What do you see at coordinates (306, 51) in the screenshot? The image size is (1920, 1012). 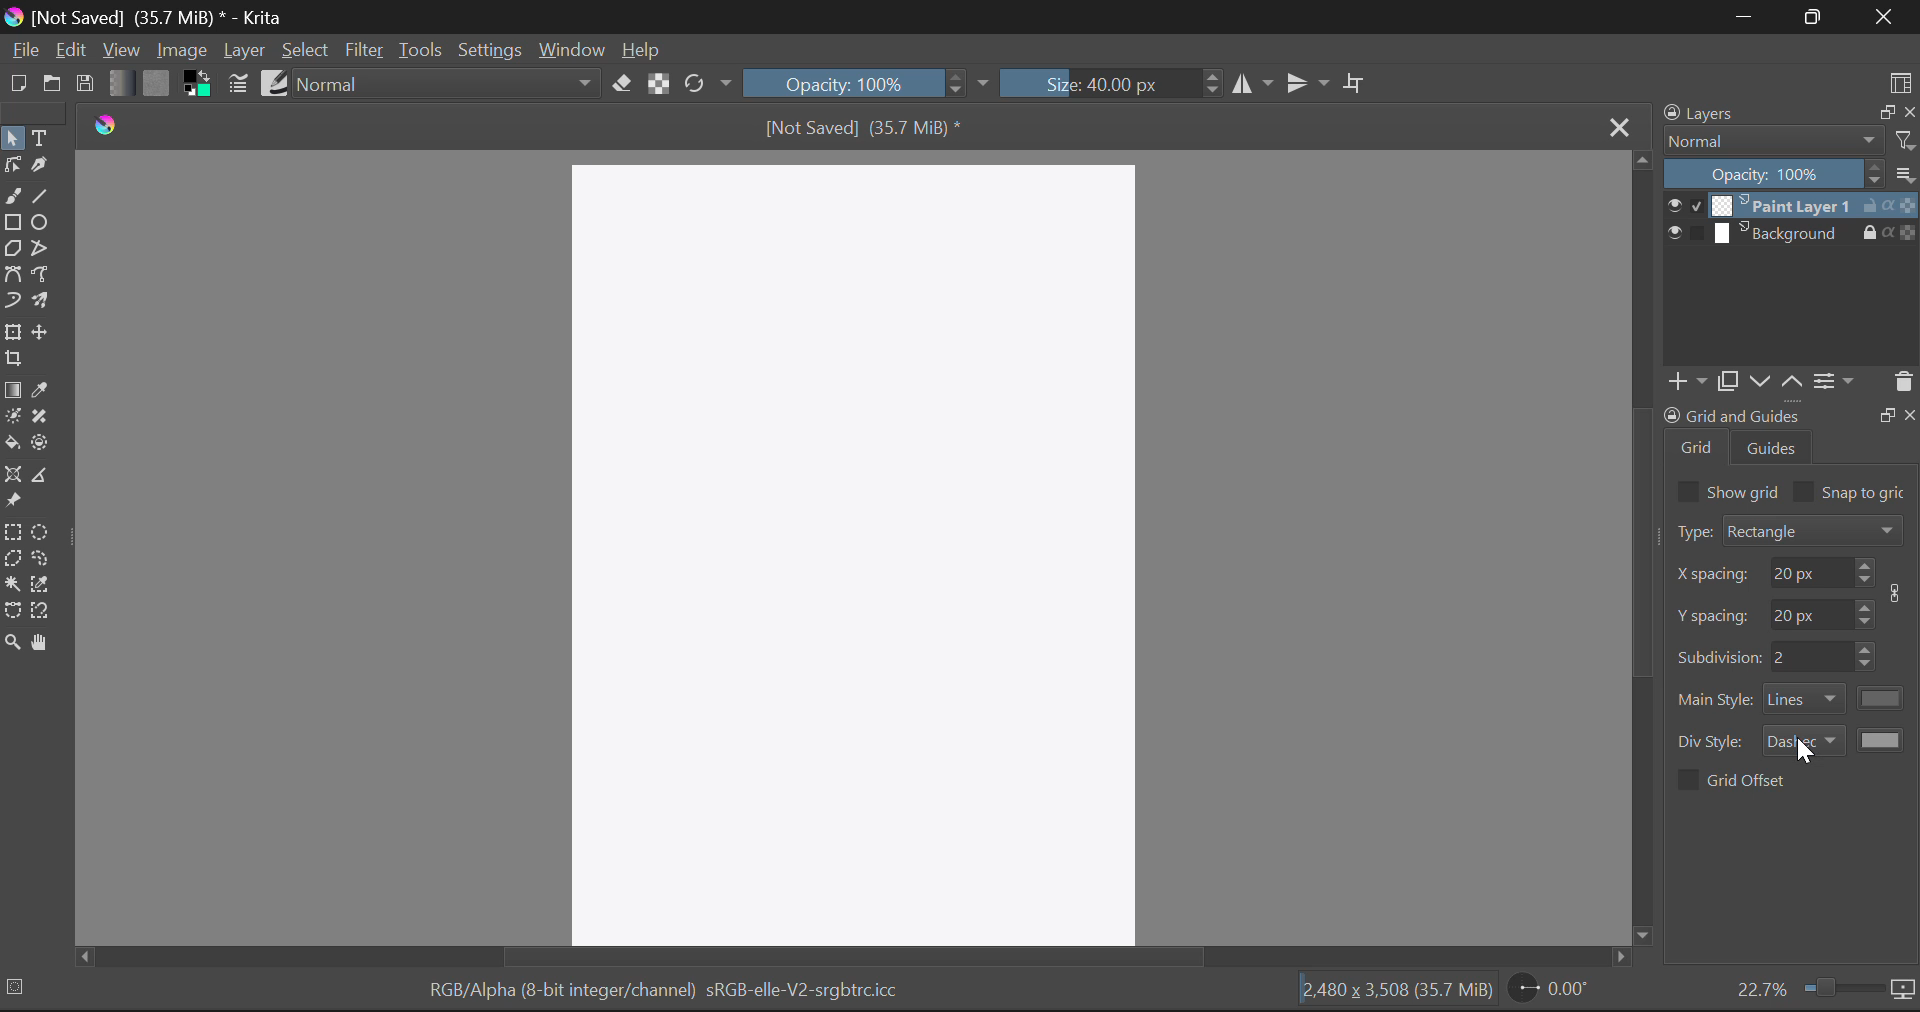 I see `Select` at bounding box center [306, 51].